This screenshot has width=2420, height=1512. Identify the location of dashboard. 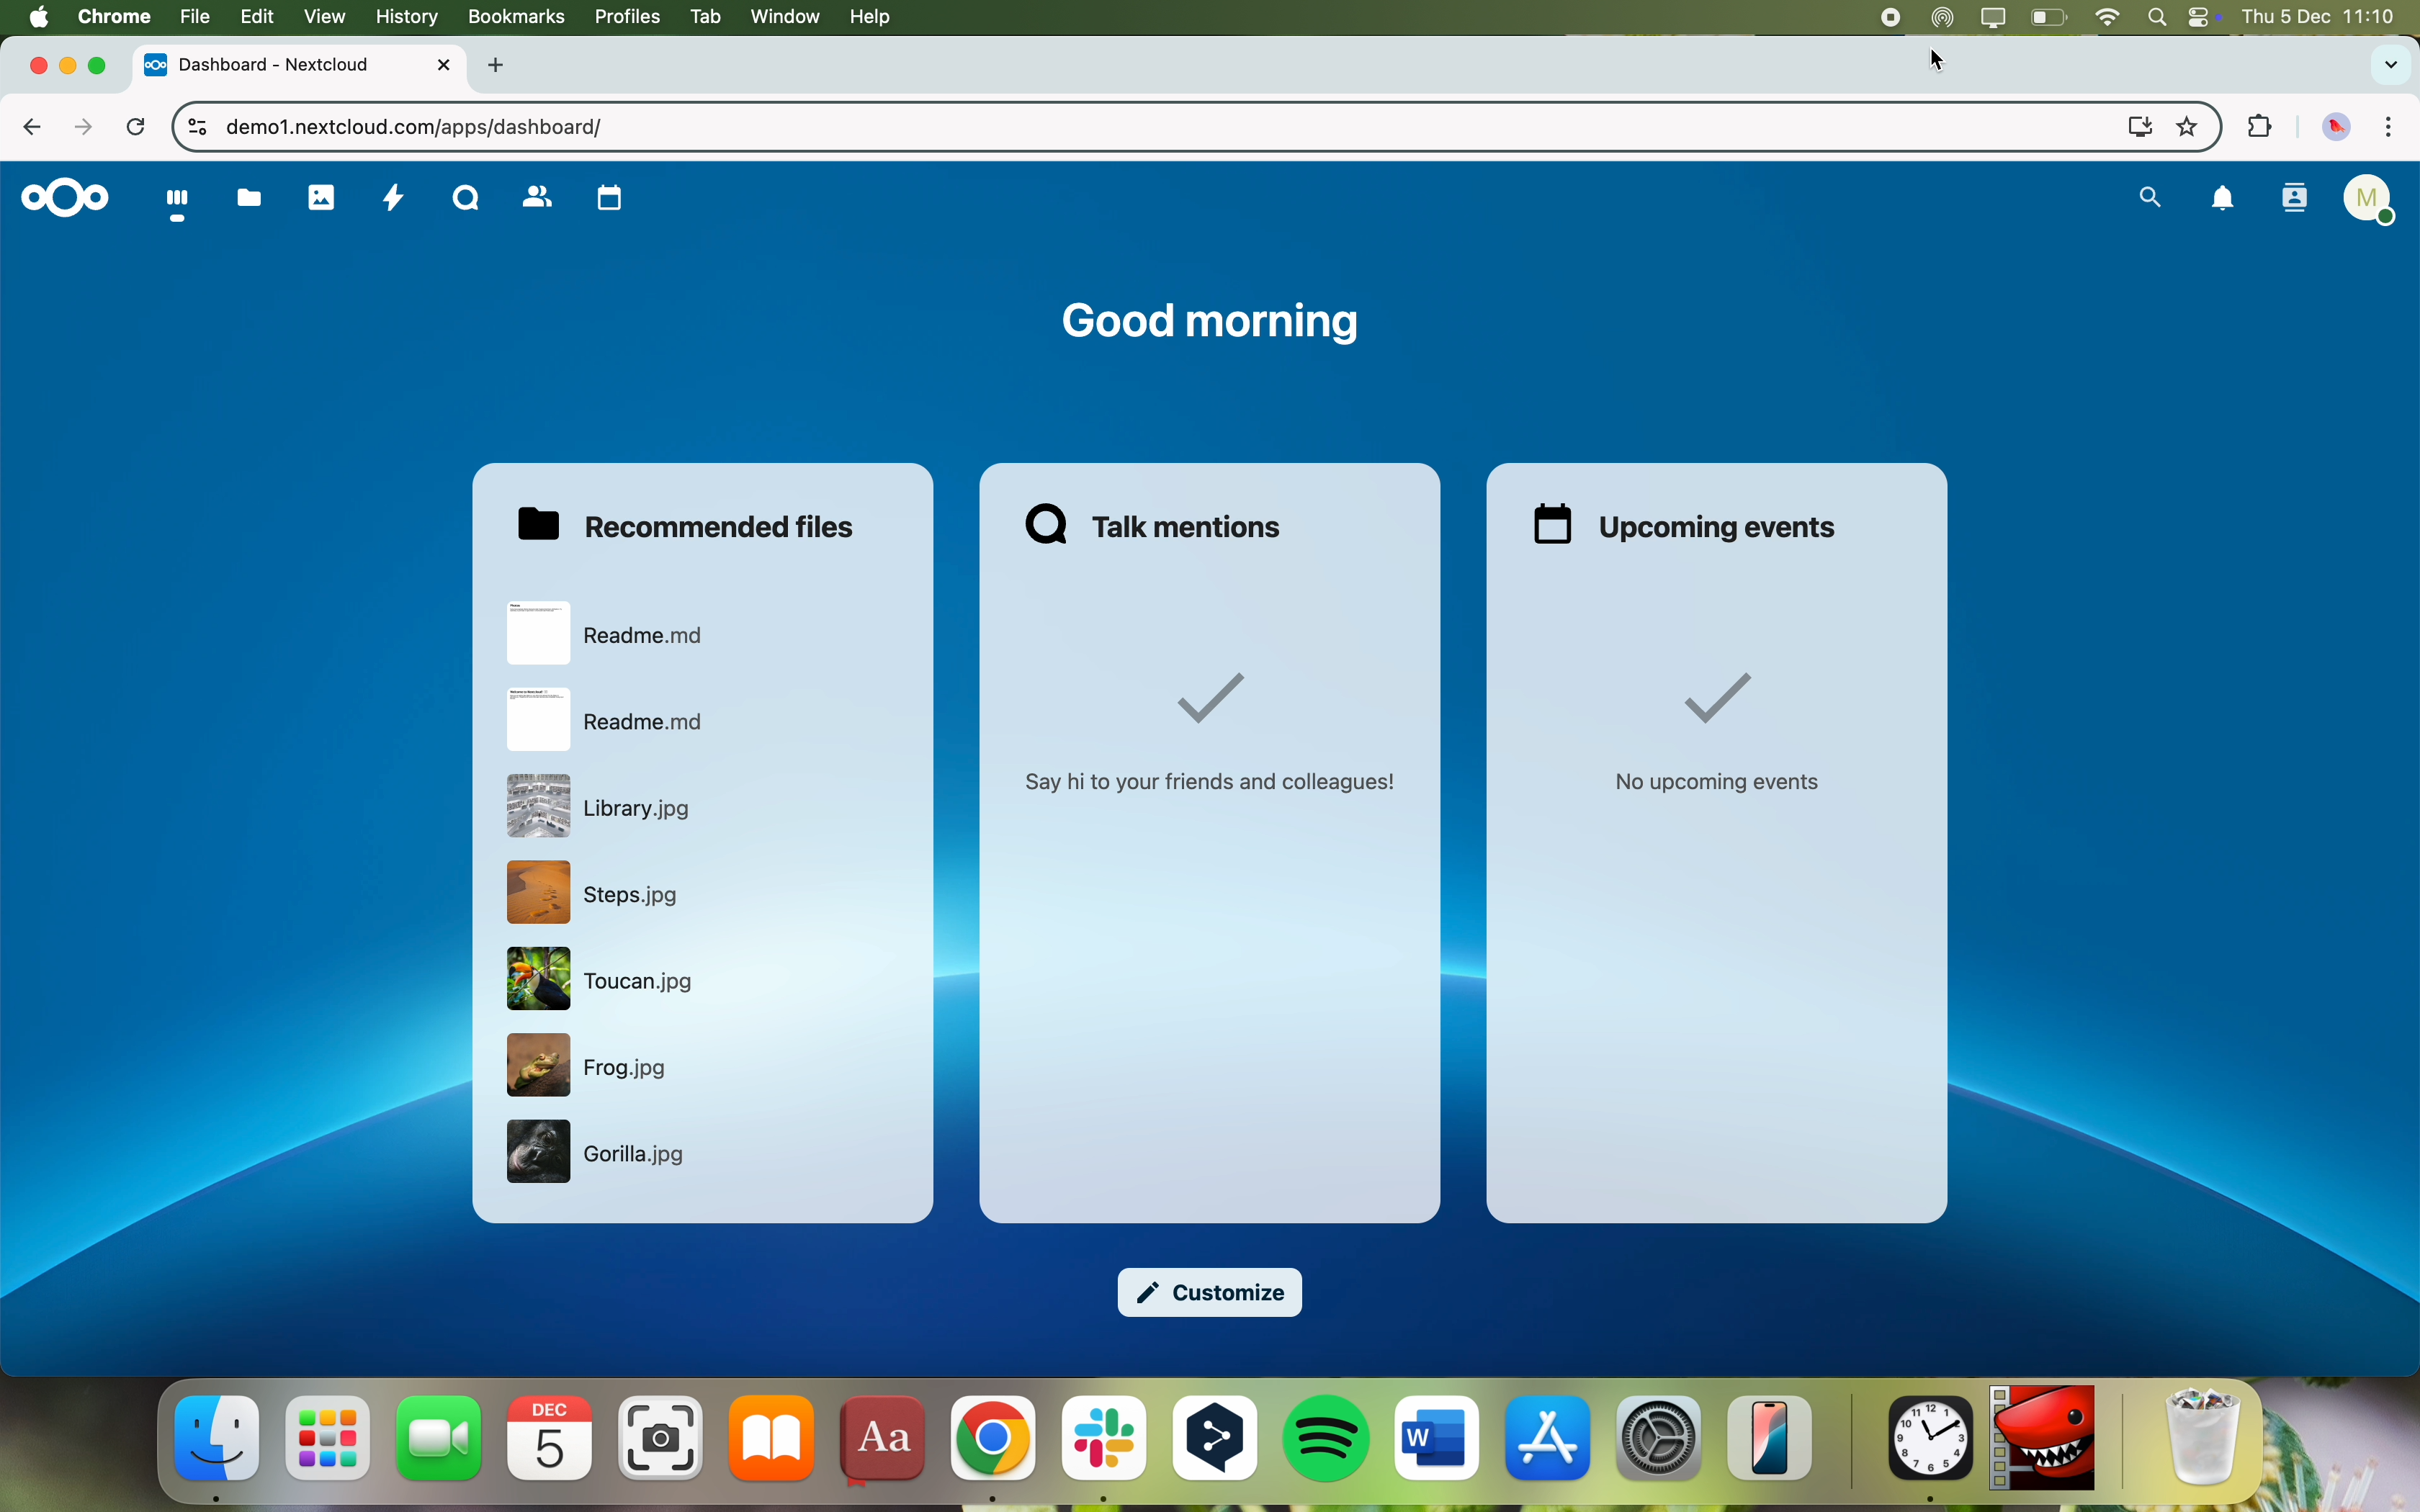
(174, 206).